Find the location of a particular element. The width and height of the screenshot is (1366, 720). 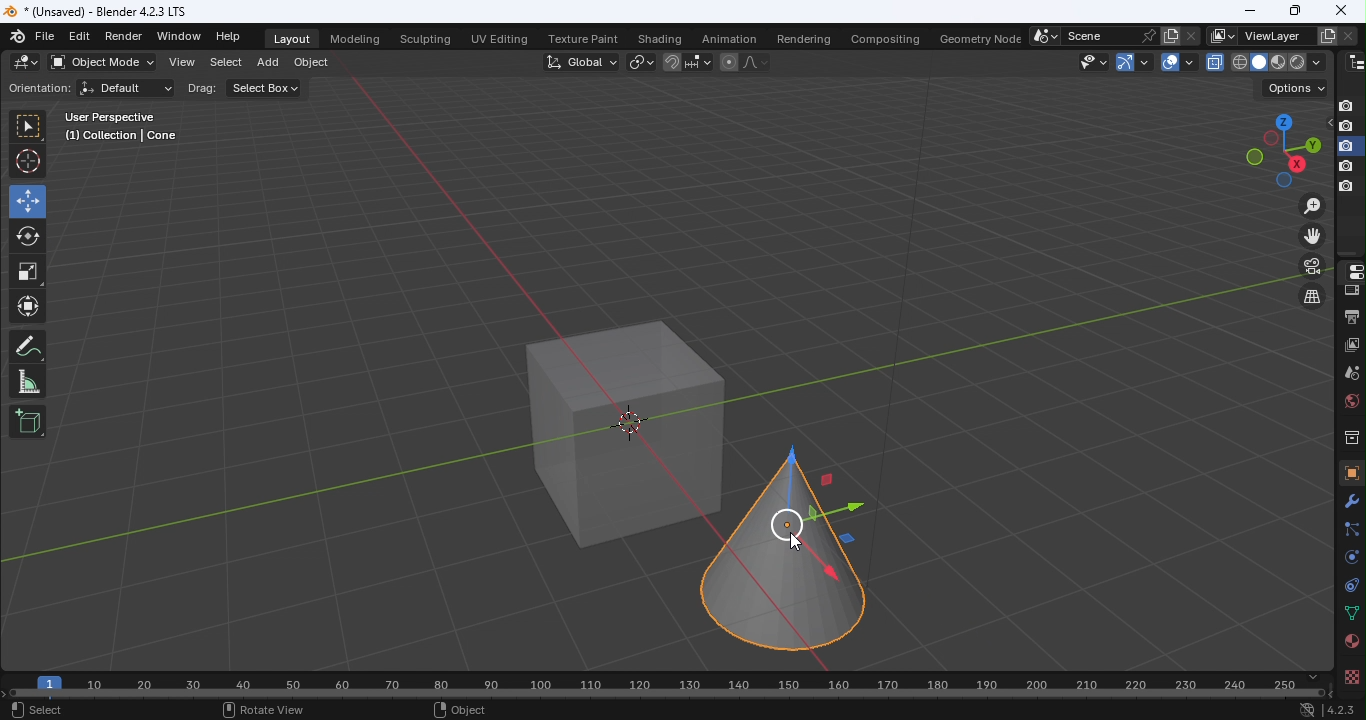

Texture paint is located at coordinates (585, 40).